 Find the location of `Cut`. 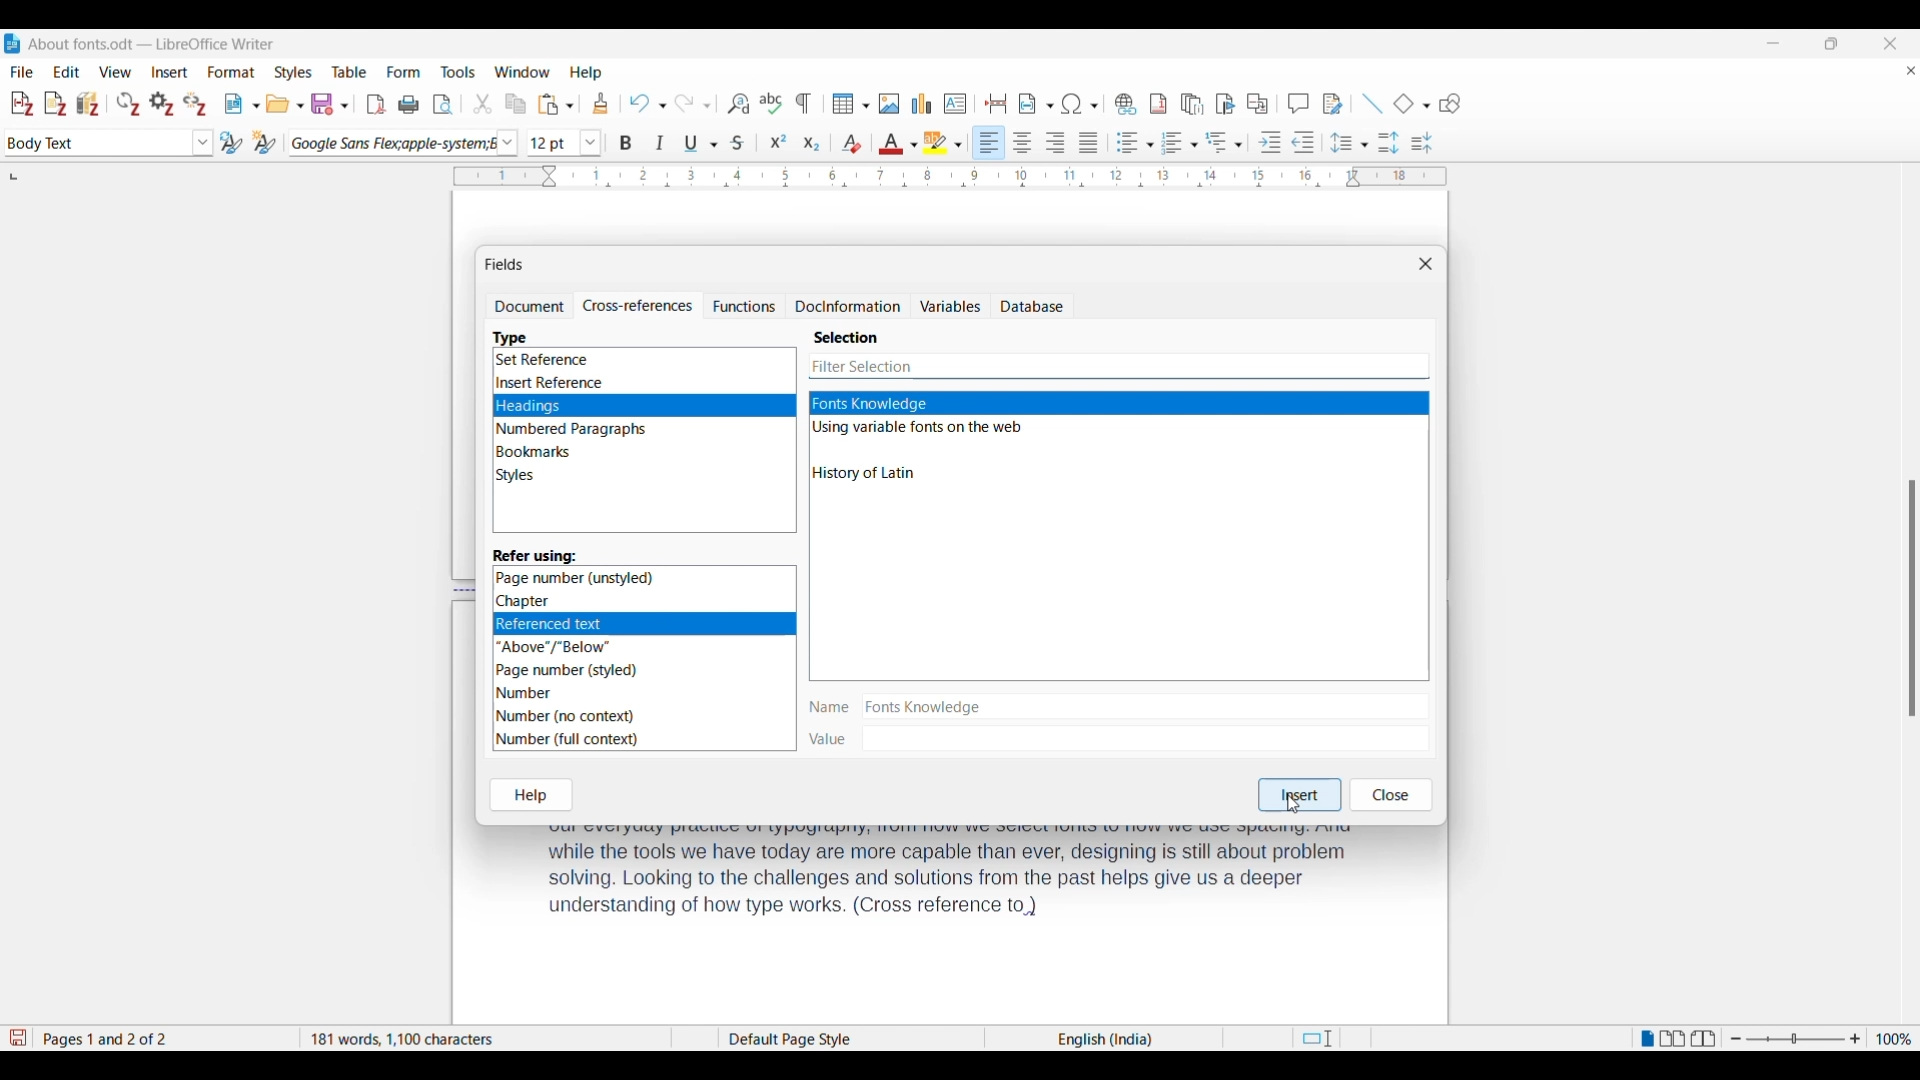

Cut is located at coordinates (483, 103).